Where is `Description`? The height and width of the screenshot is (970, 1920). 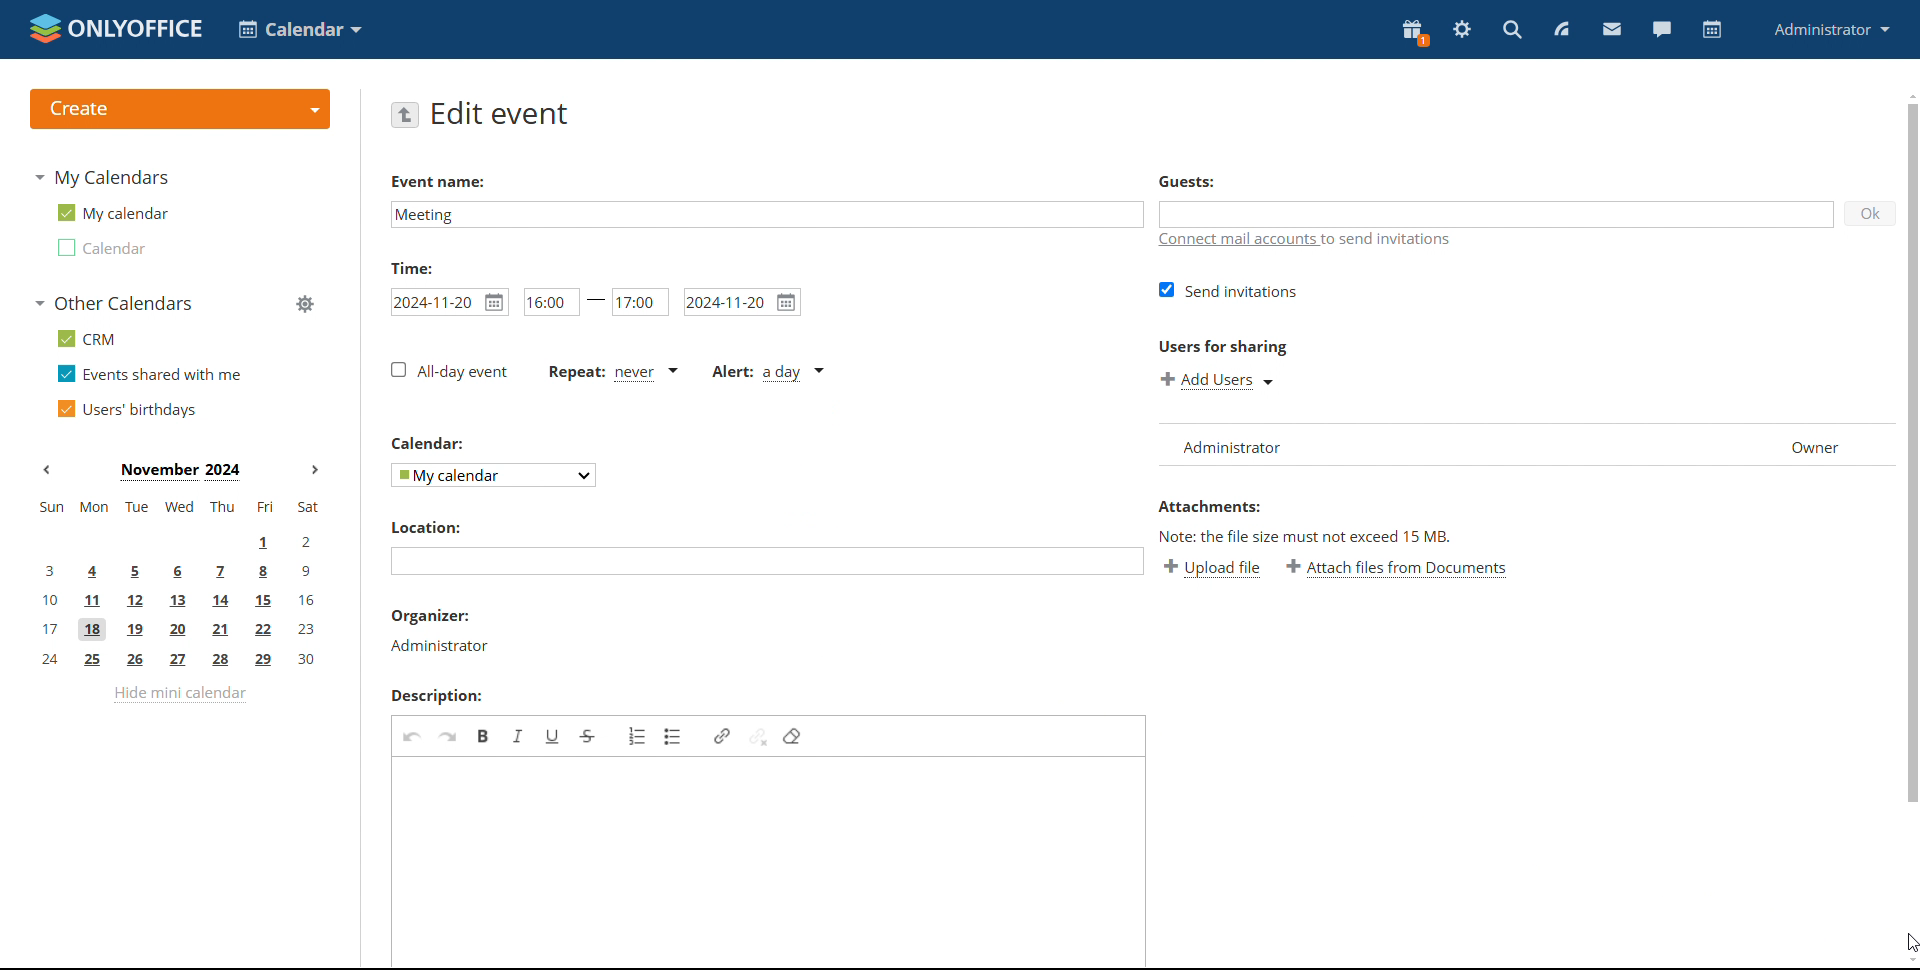 Description is located at coordinates (435, 696).